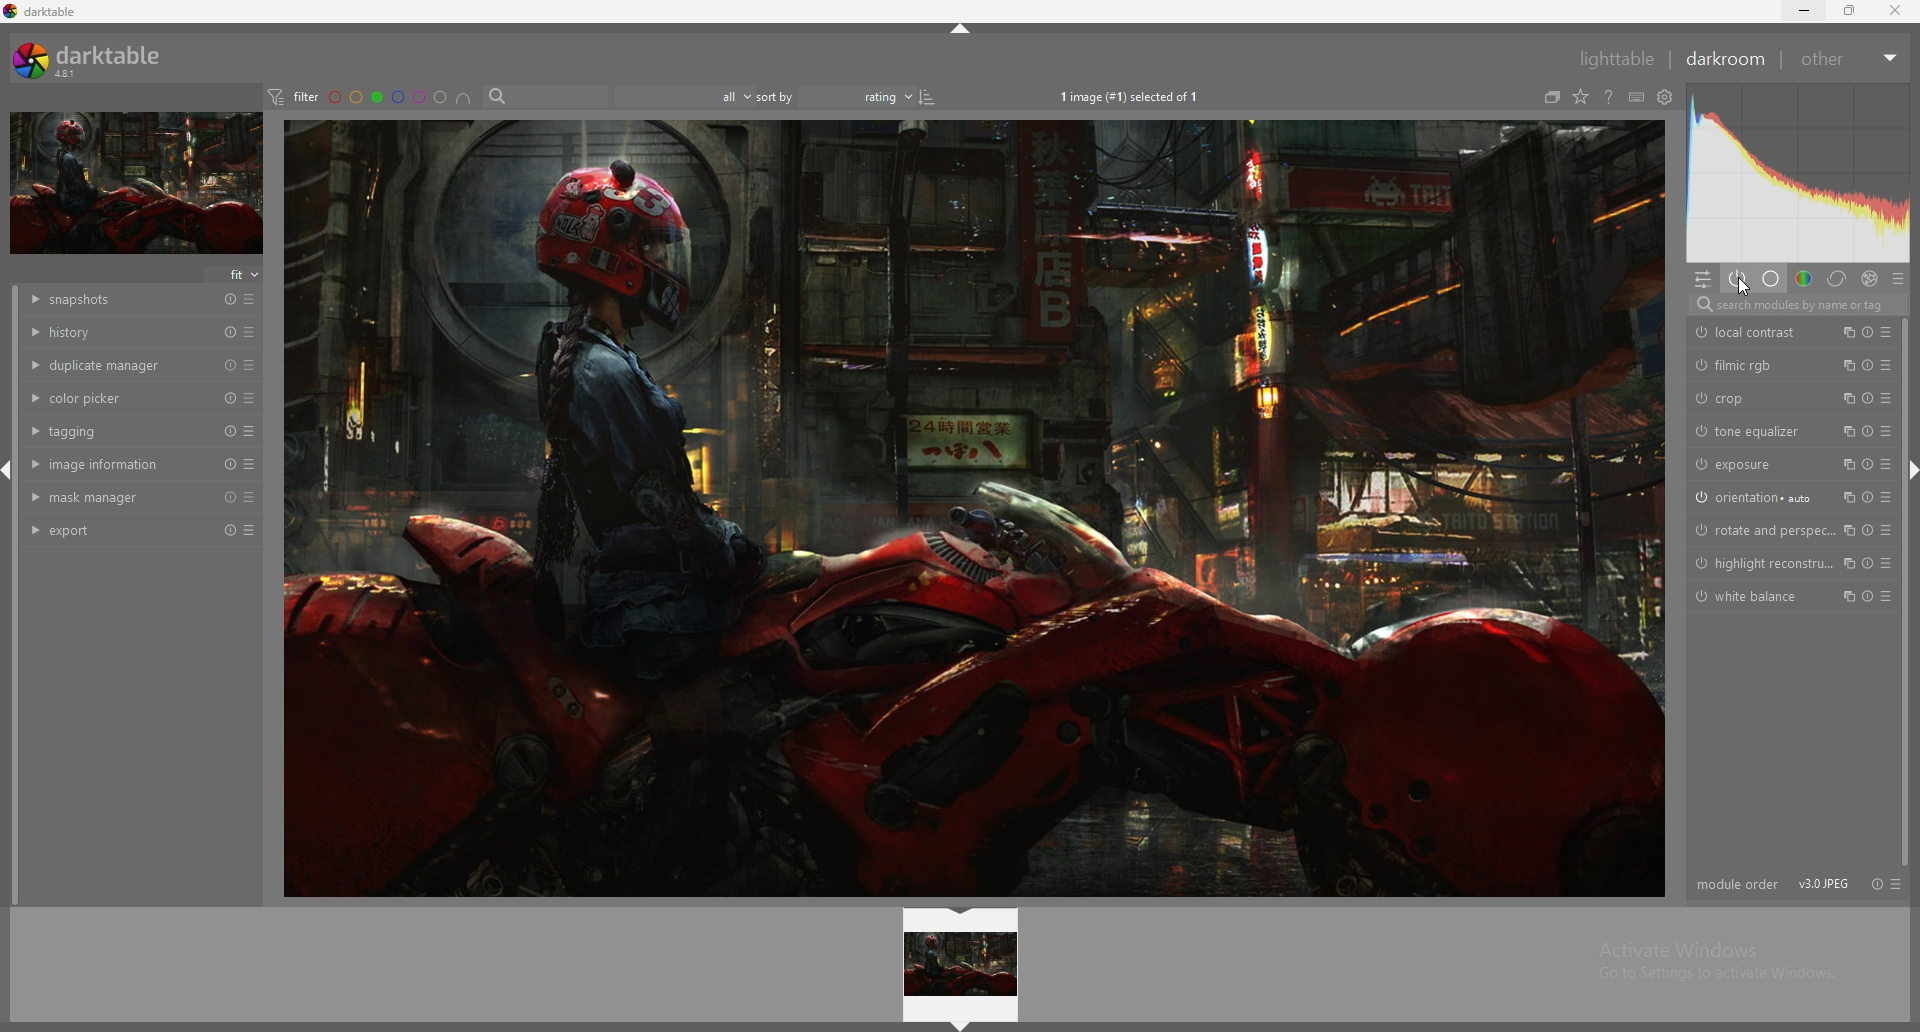 The width and height of the screenshot is (1920, 1032). What do you see at coordinates (1746, 287) in the screenshot?
I see `Cursor` at bounding box center [1746, 287].